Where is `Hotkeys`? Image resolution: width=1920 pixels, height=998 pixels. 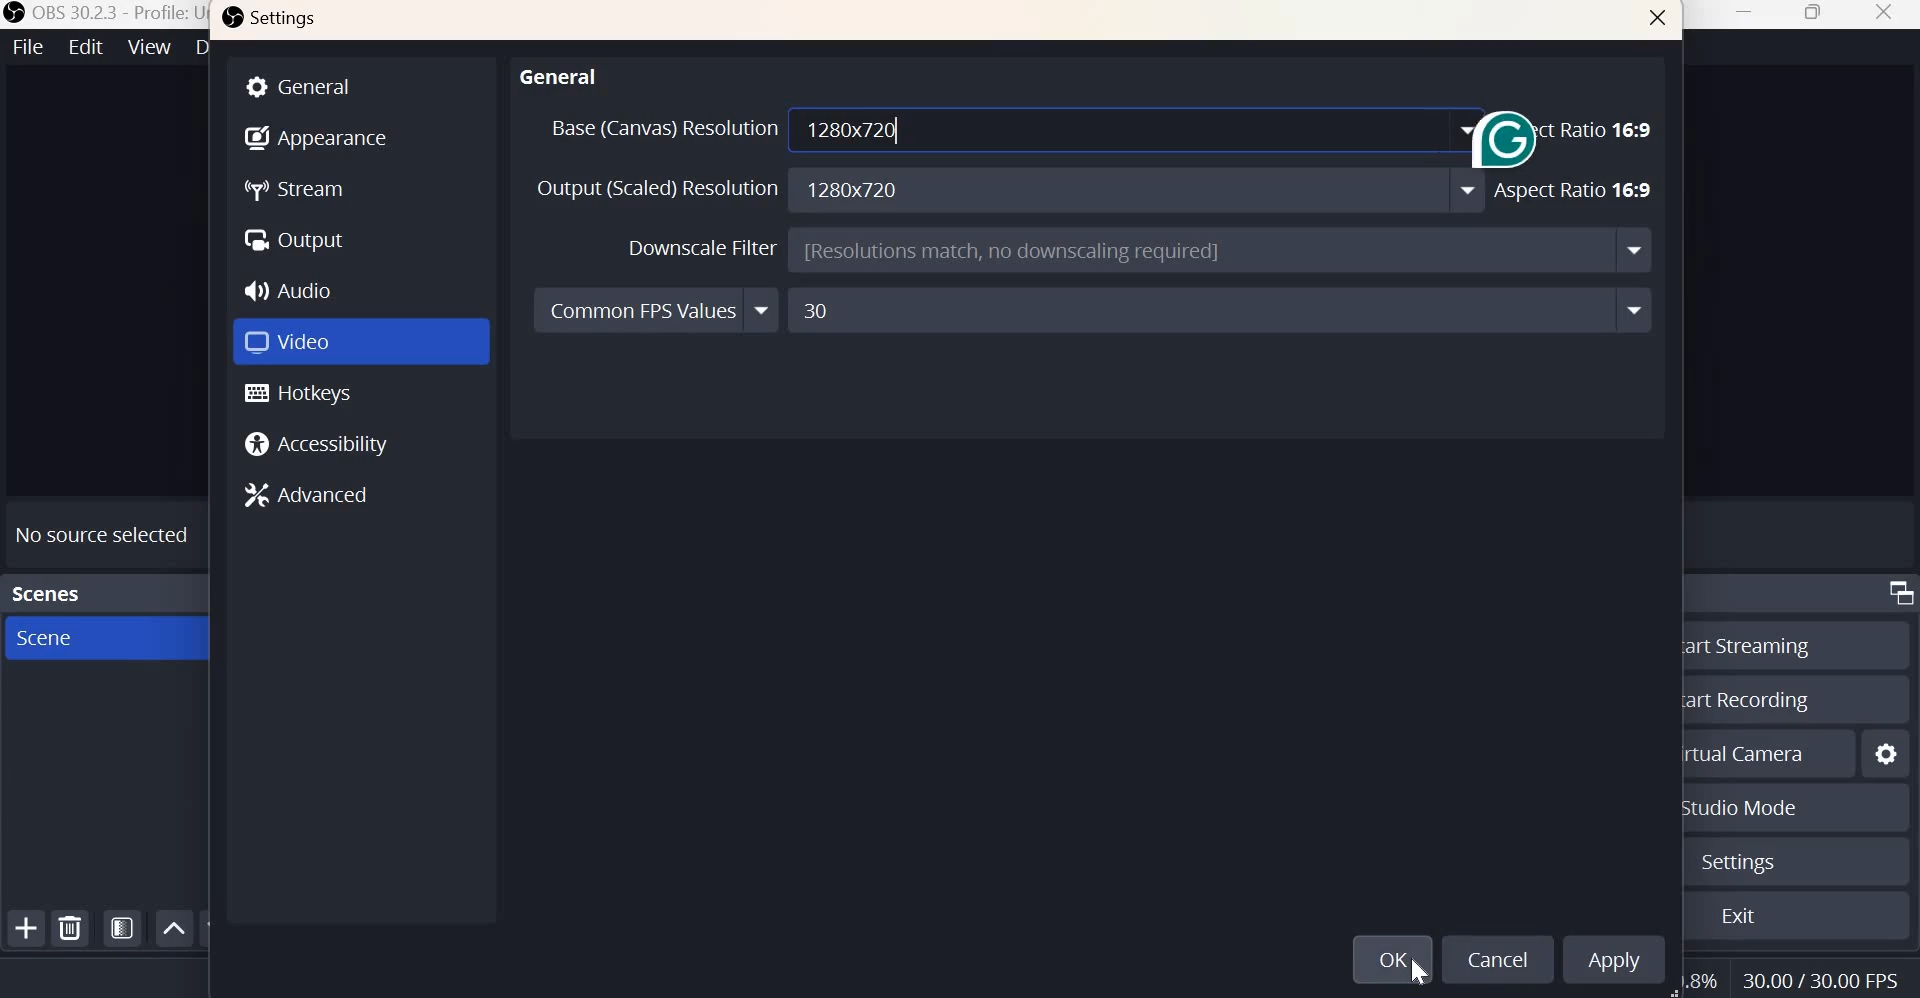 Hotkeys is located at coordinates (299, 393).